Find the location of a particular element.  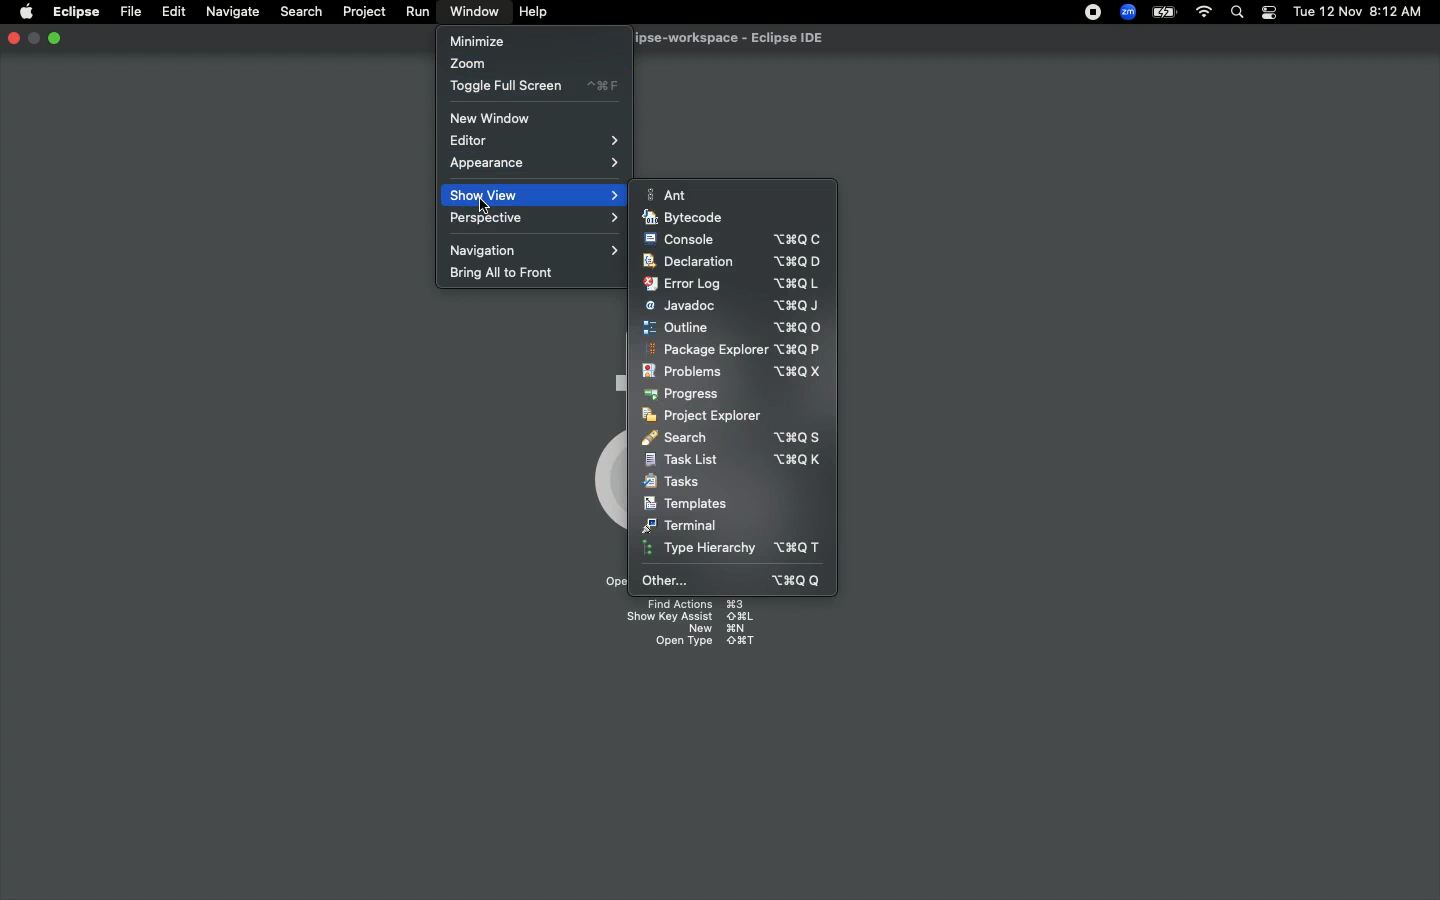

Run is located at coordinates (414, 11).